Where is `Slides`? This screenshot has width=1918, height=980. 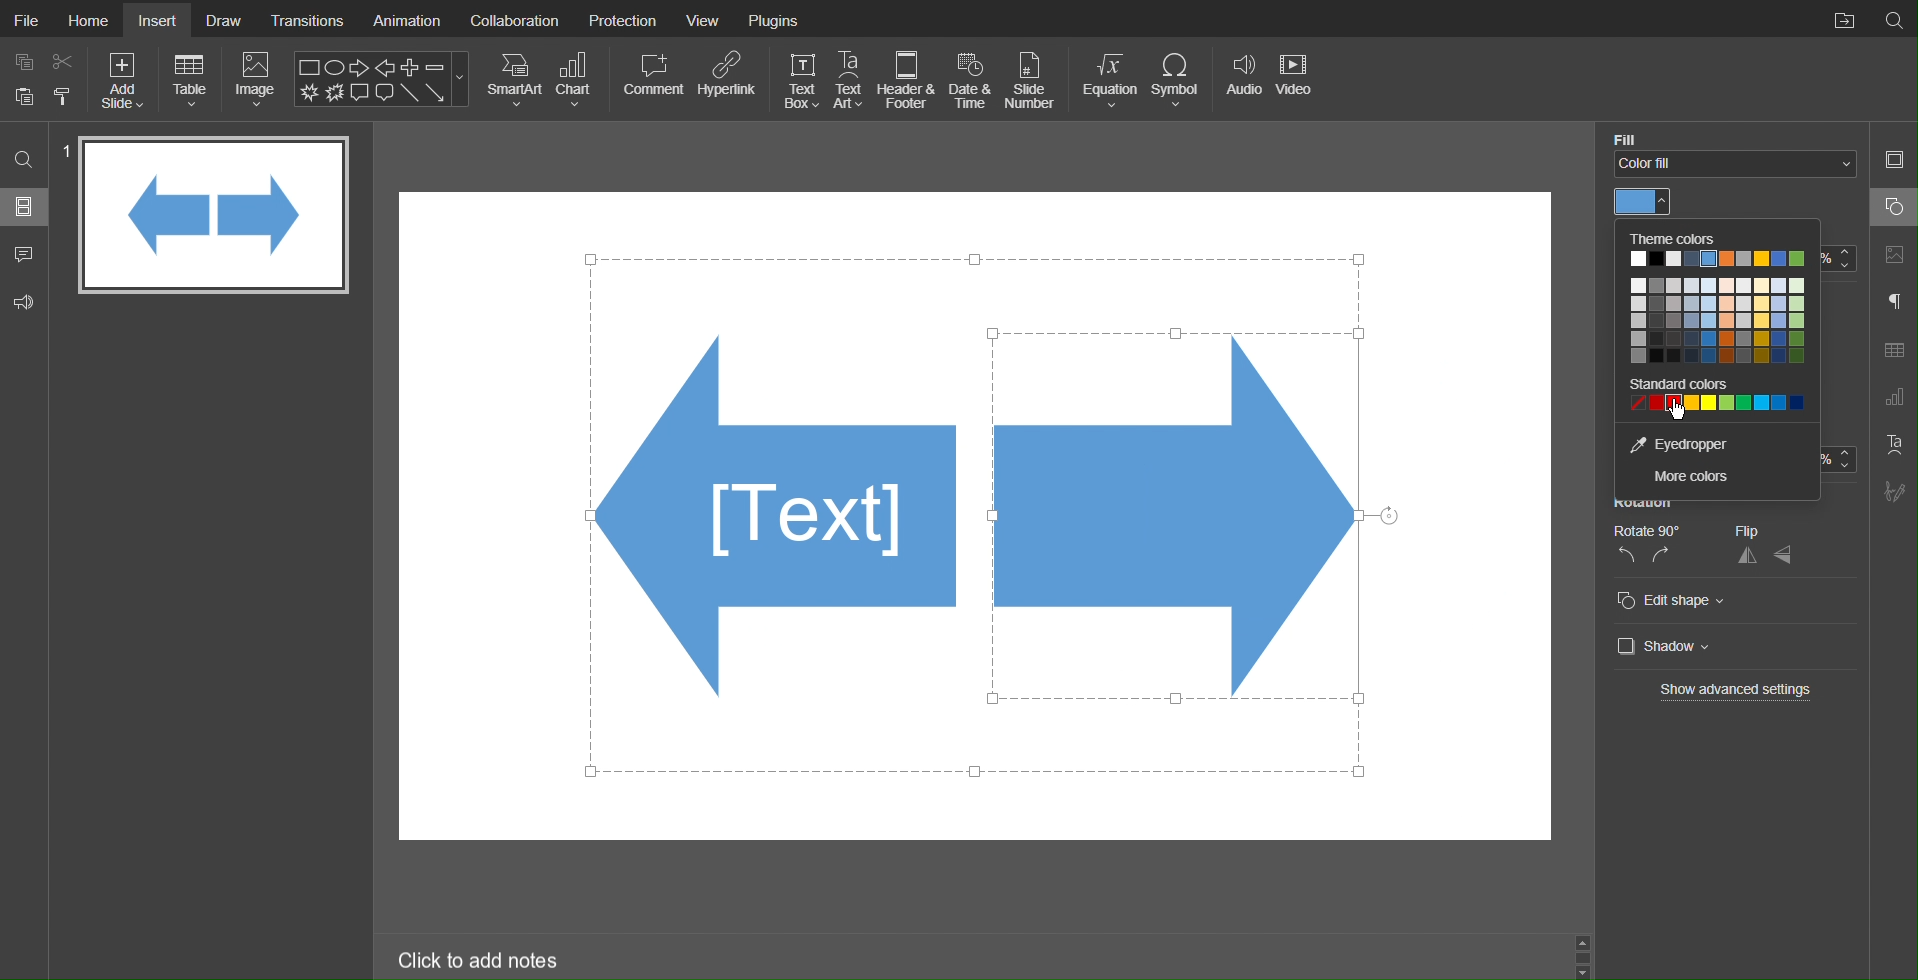 Slides is located at coordinates (25, 206).